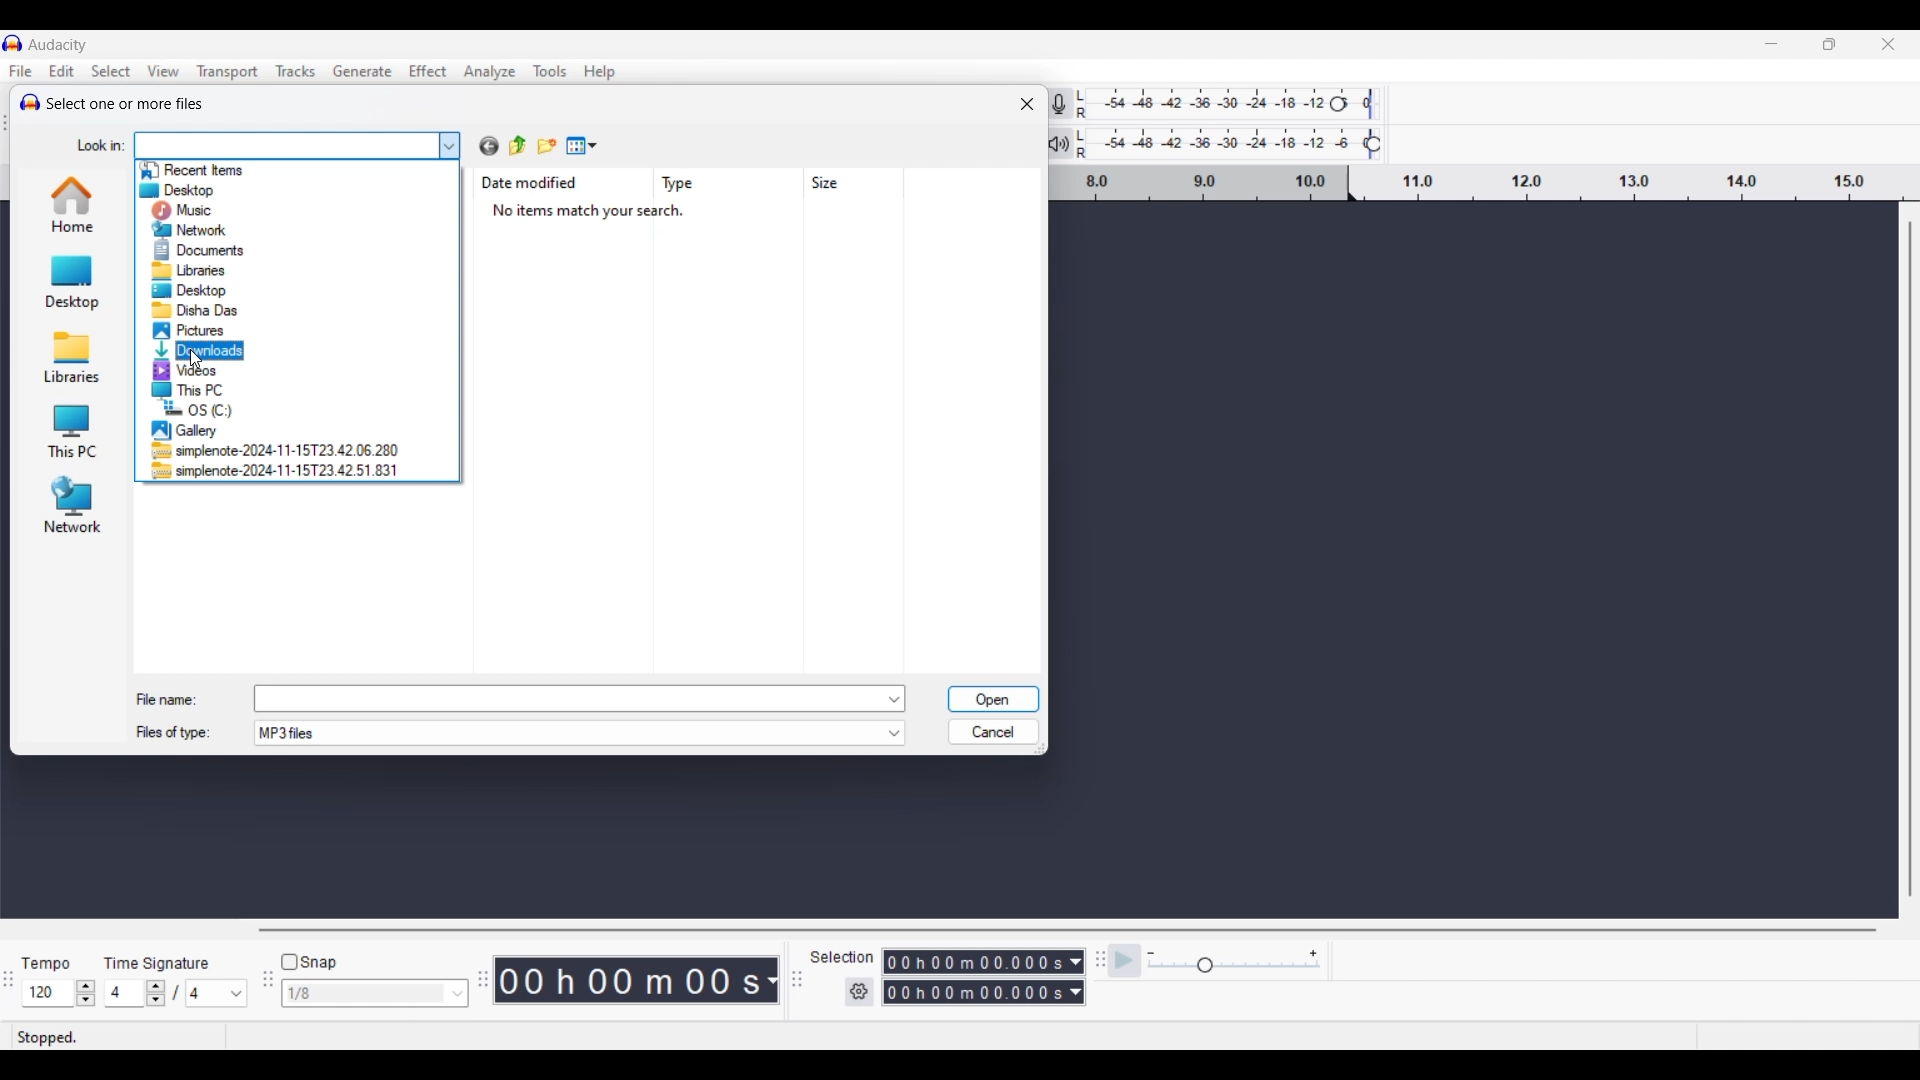 The image size is (1920, 1080). I want to click on View menu, so click(164, 70).